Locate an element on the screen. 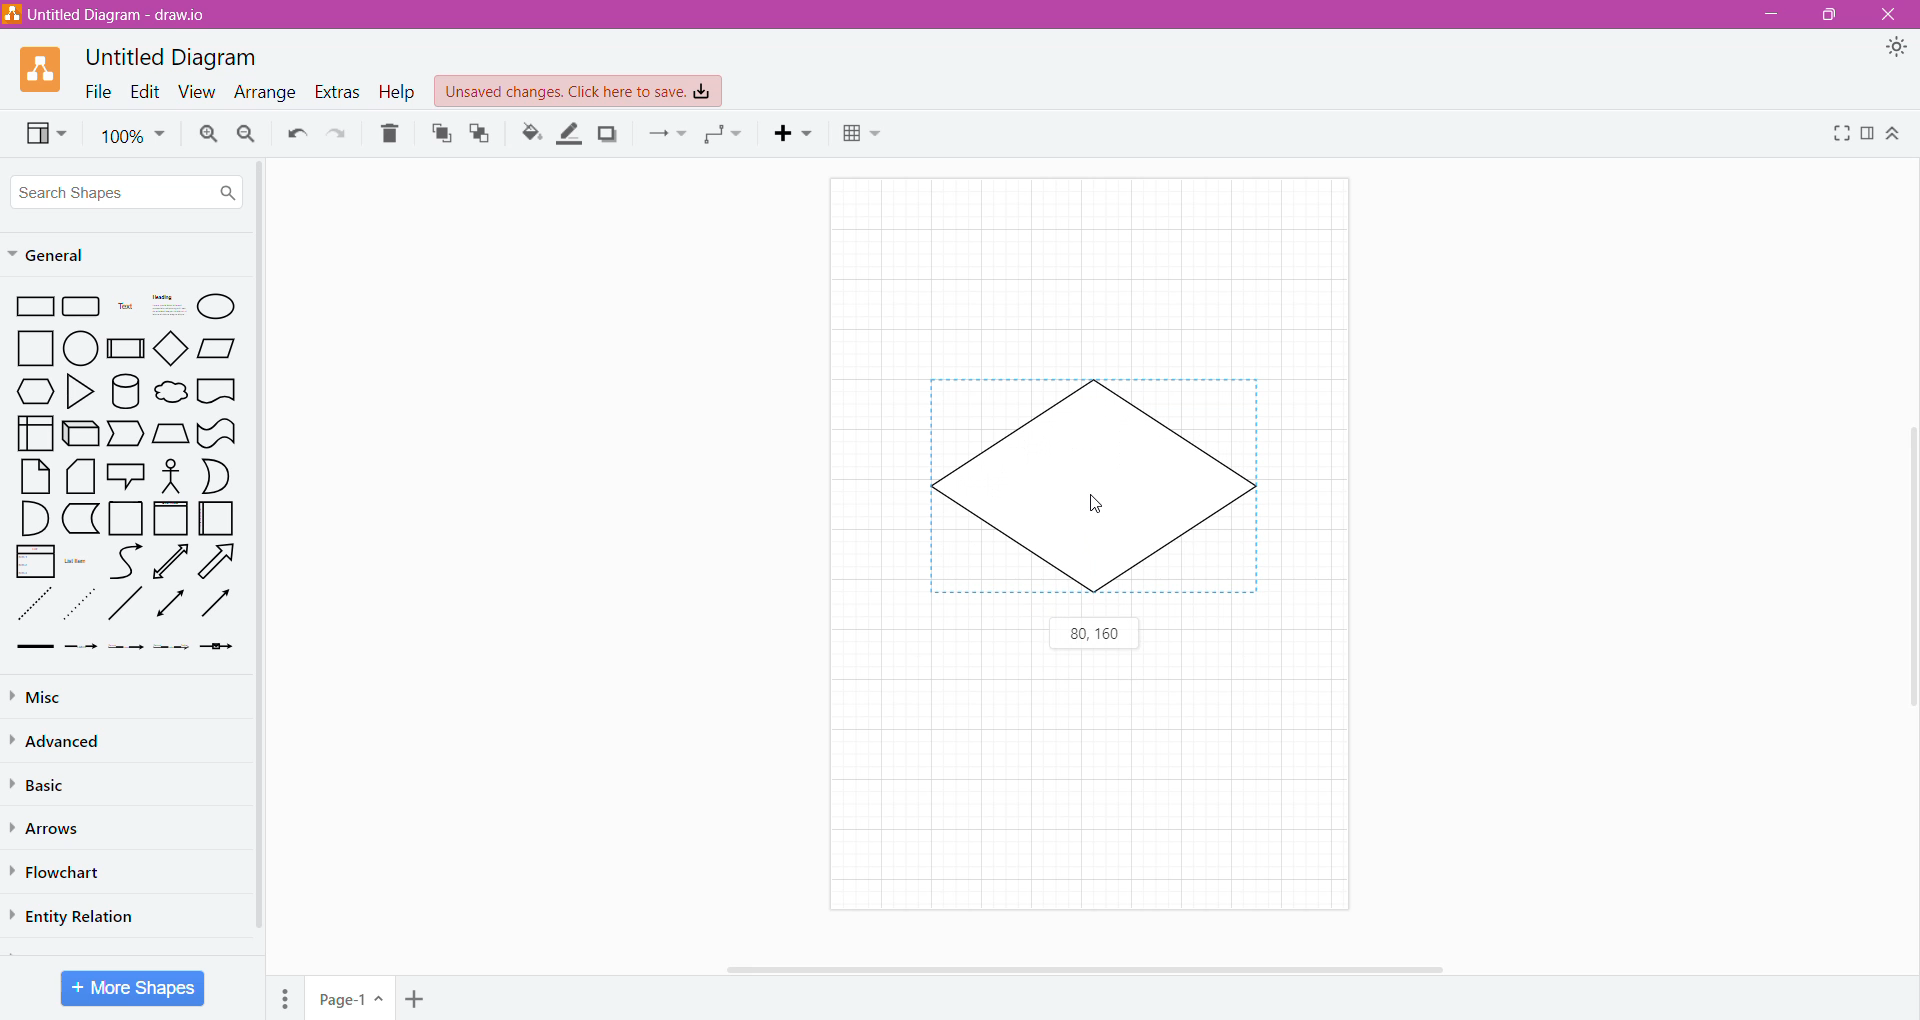 This screenshot has height=1020, width=1920. Unsaved Changes. Click here to save is located at coordinates (579, 91).